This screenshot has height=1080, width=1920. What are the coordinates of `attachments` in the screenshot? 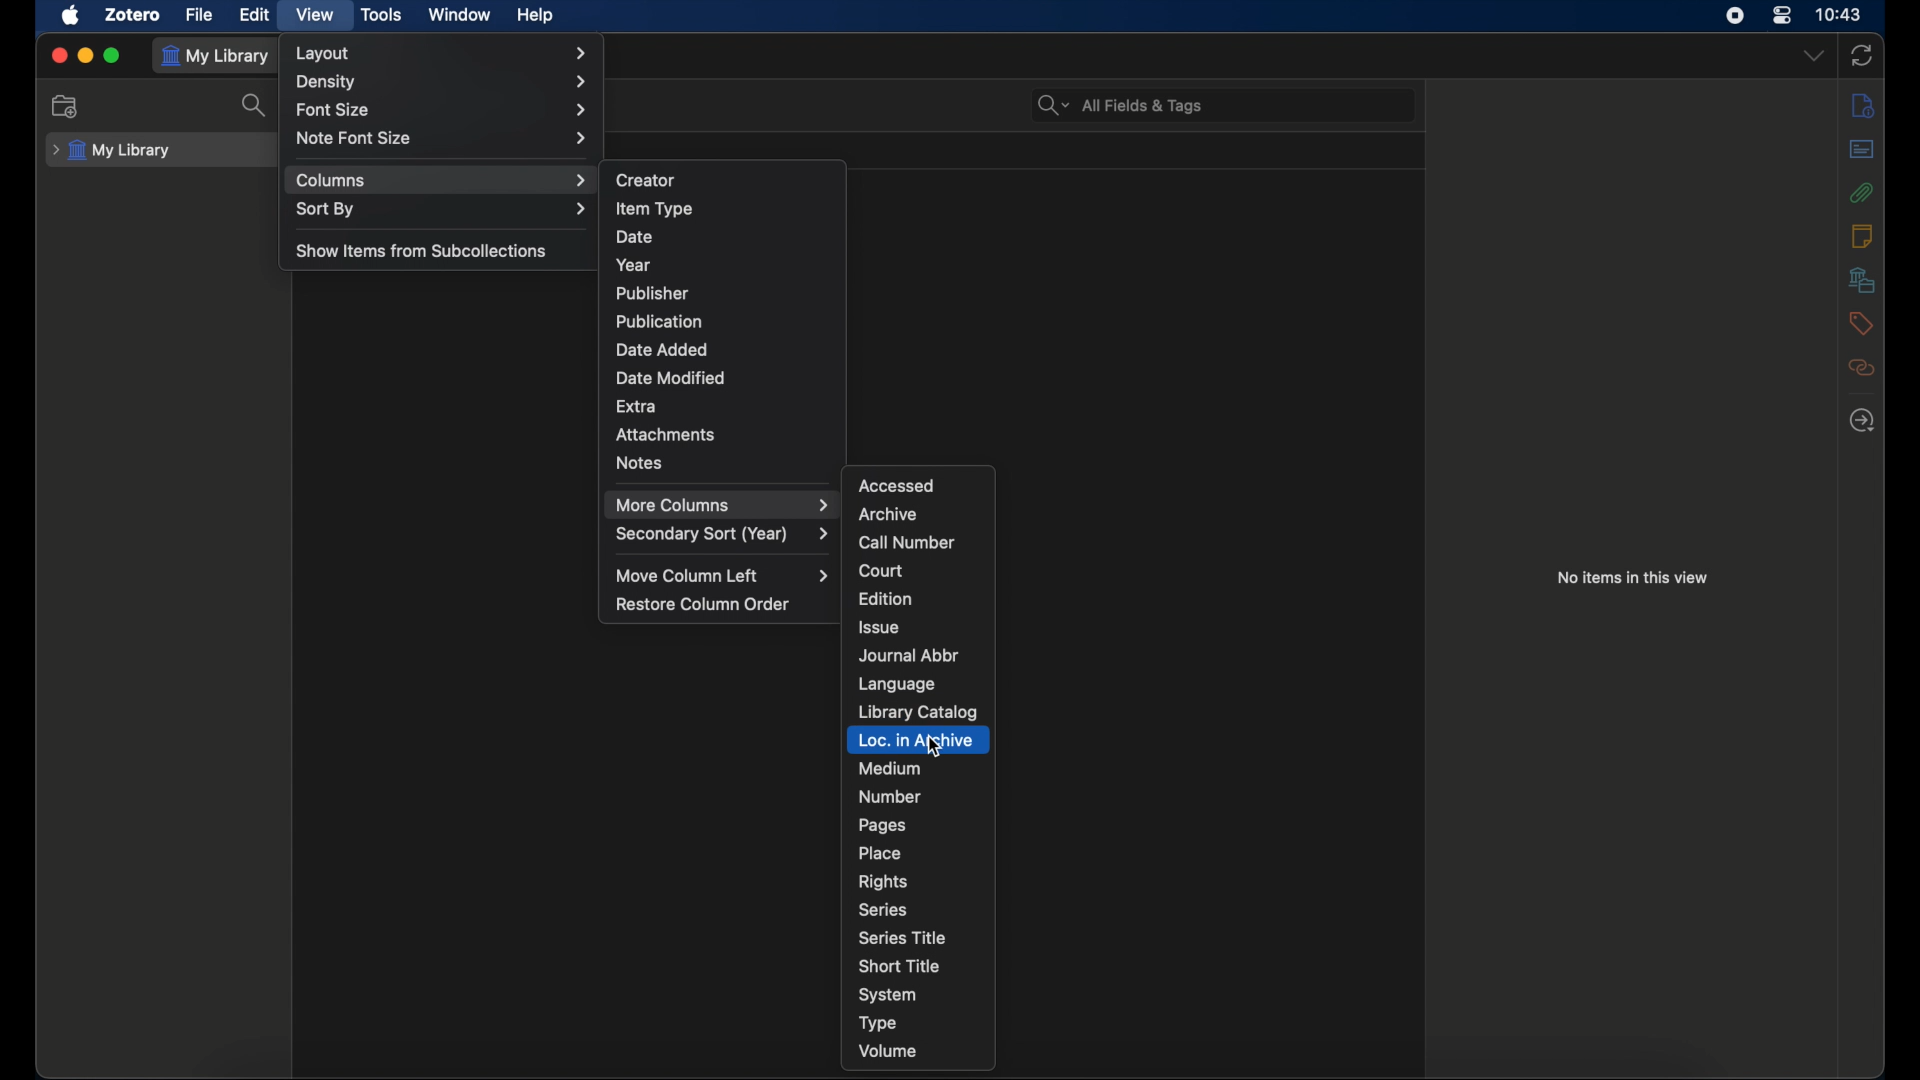 It's located at (1861, 192).